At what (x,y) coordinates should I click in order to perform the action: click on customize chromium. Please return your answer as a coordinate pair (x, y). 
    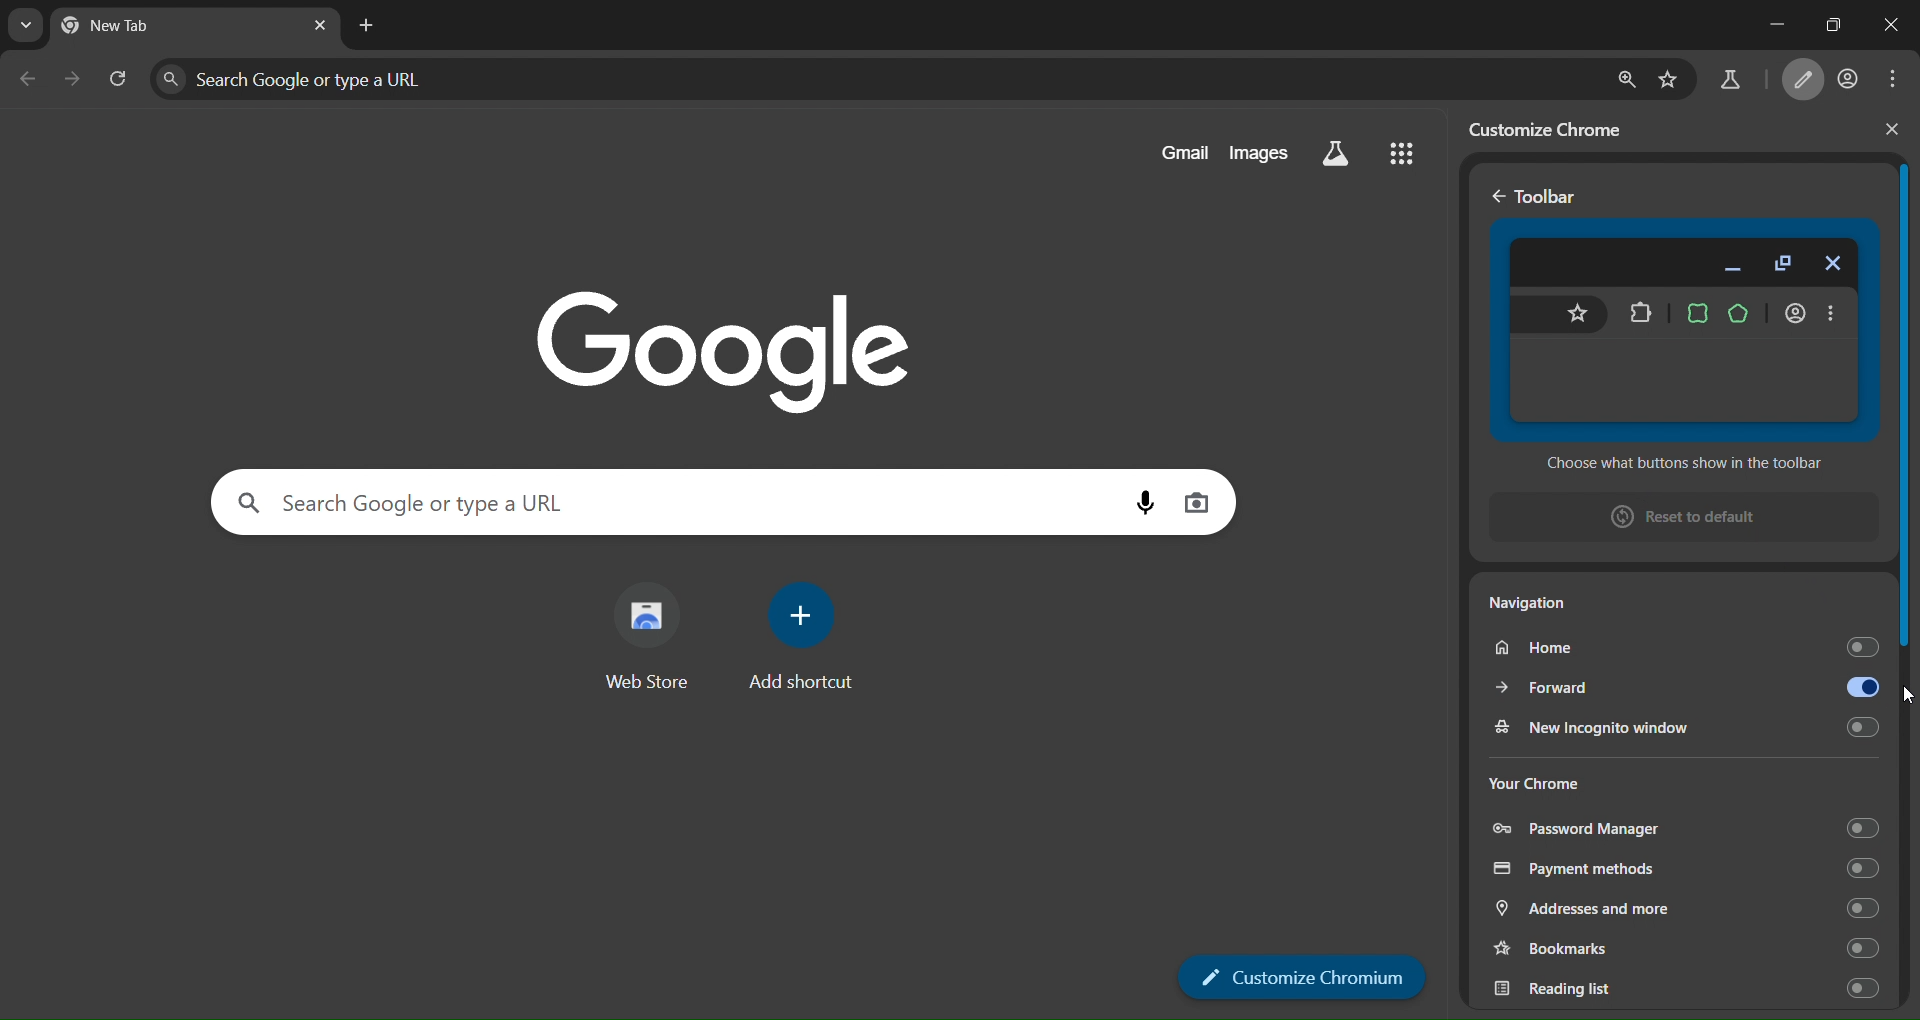
    Looking at the image, I should click on (1303, 977).